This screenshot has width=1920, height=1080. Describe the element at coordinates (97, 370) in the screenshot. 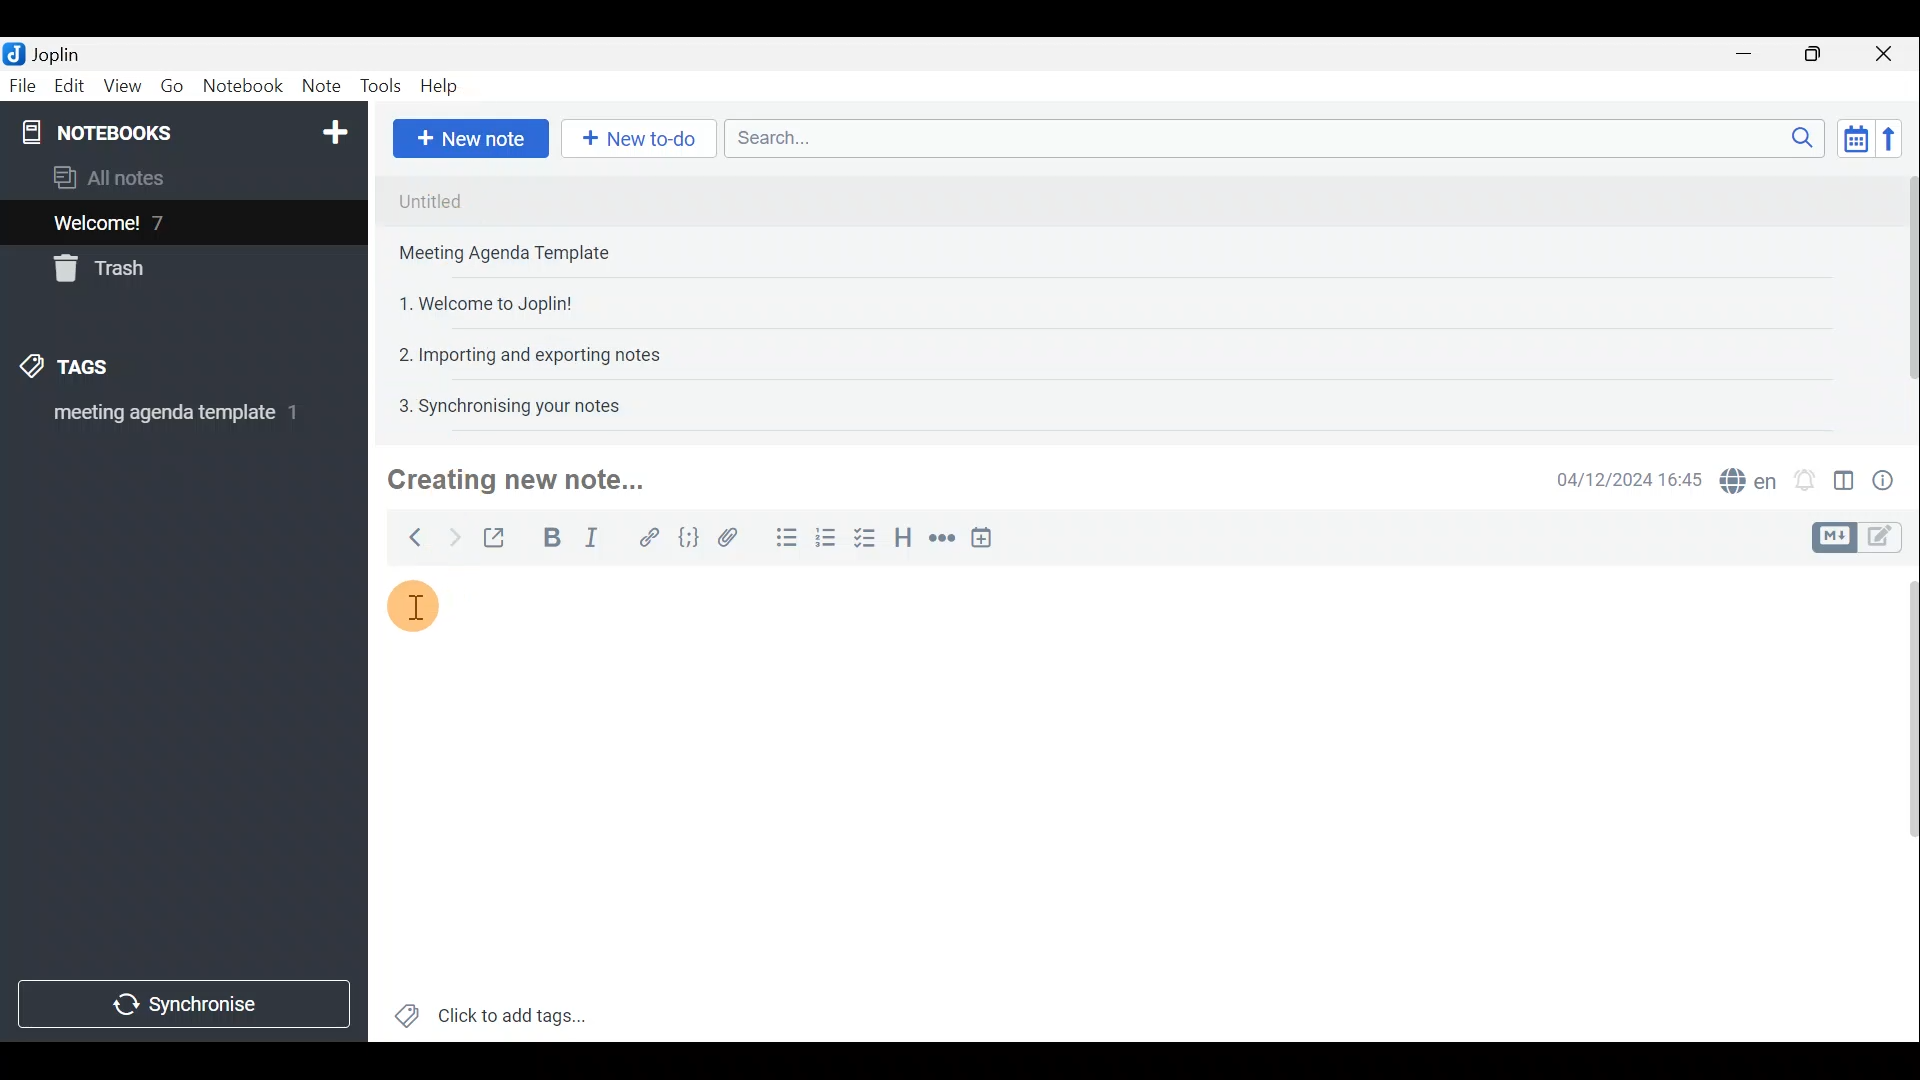

I see `Tags` at that location.